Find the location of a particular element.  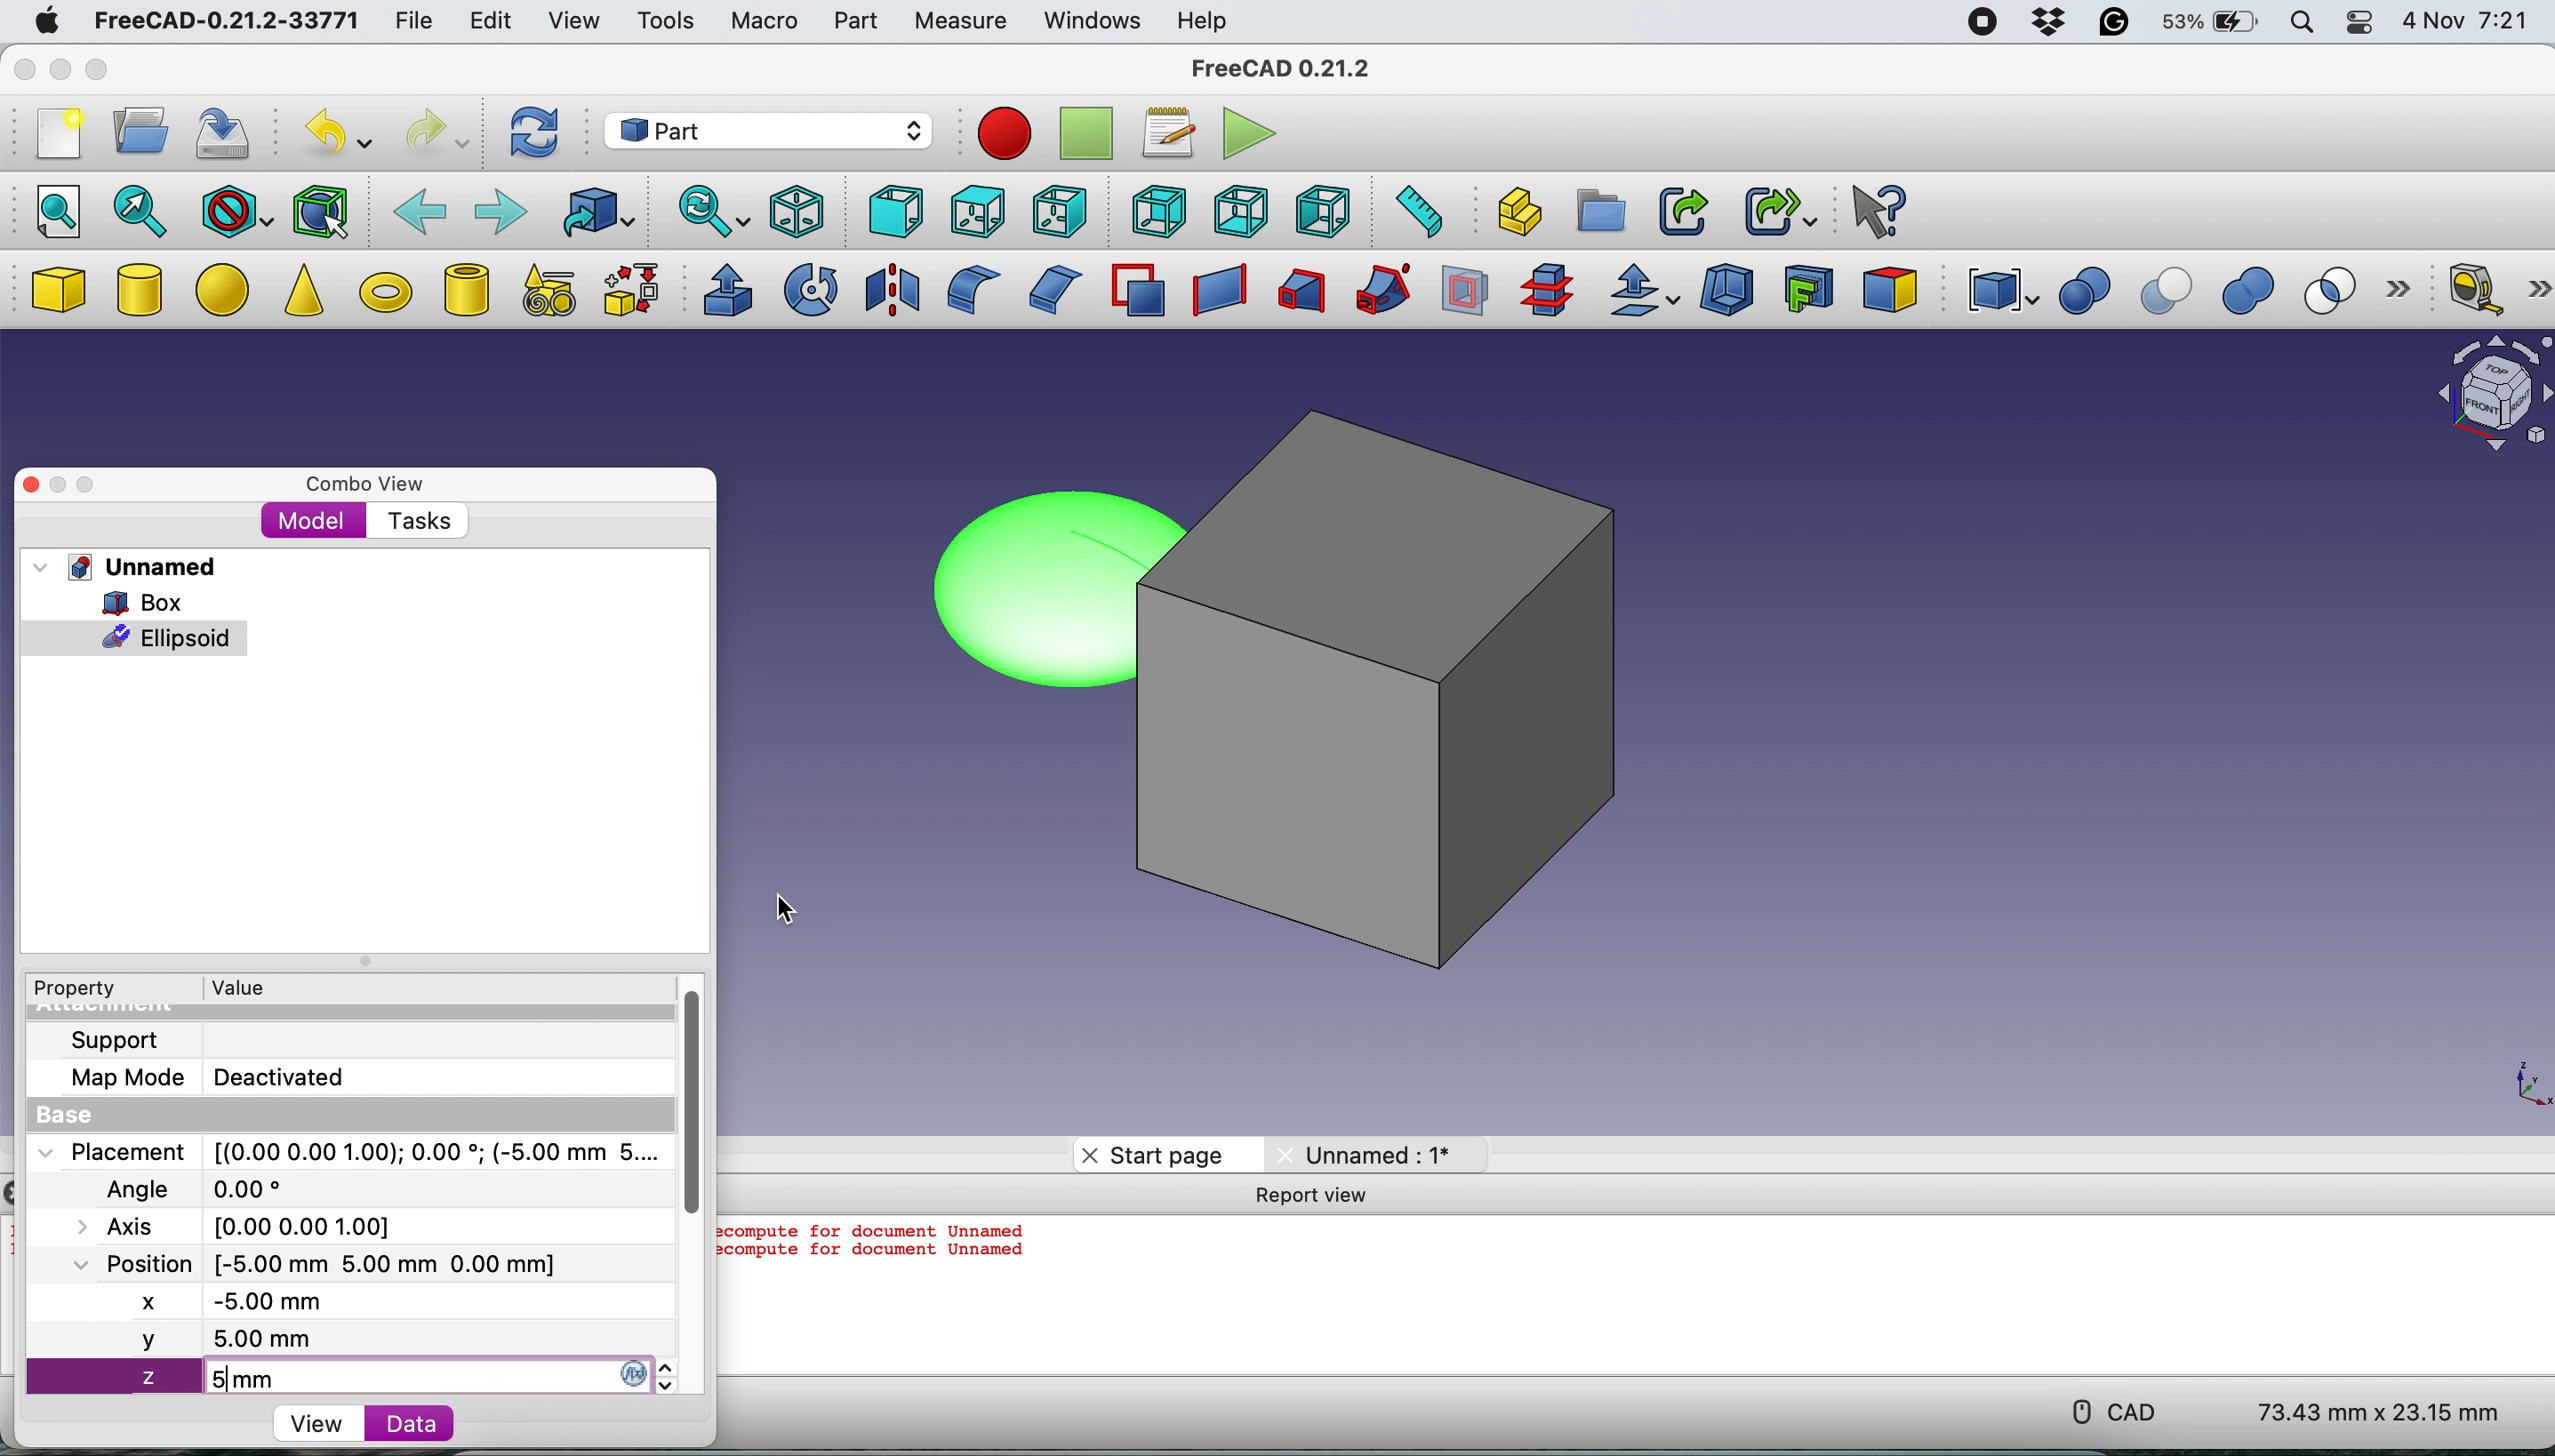

maximise is located at coordinates (105, 480).